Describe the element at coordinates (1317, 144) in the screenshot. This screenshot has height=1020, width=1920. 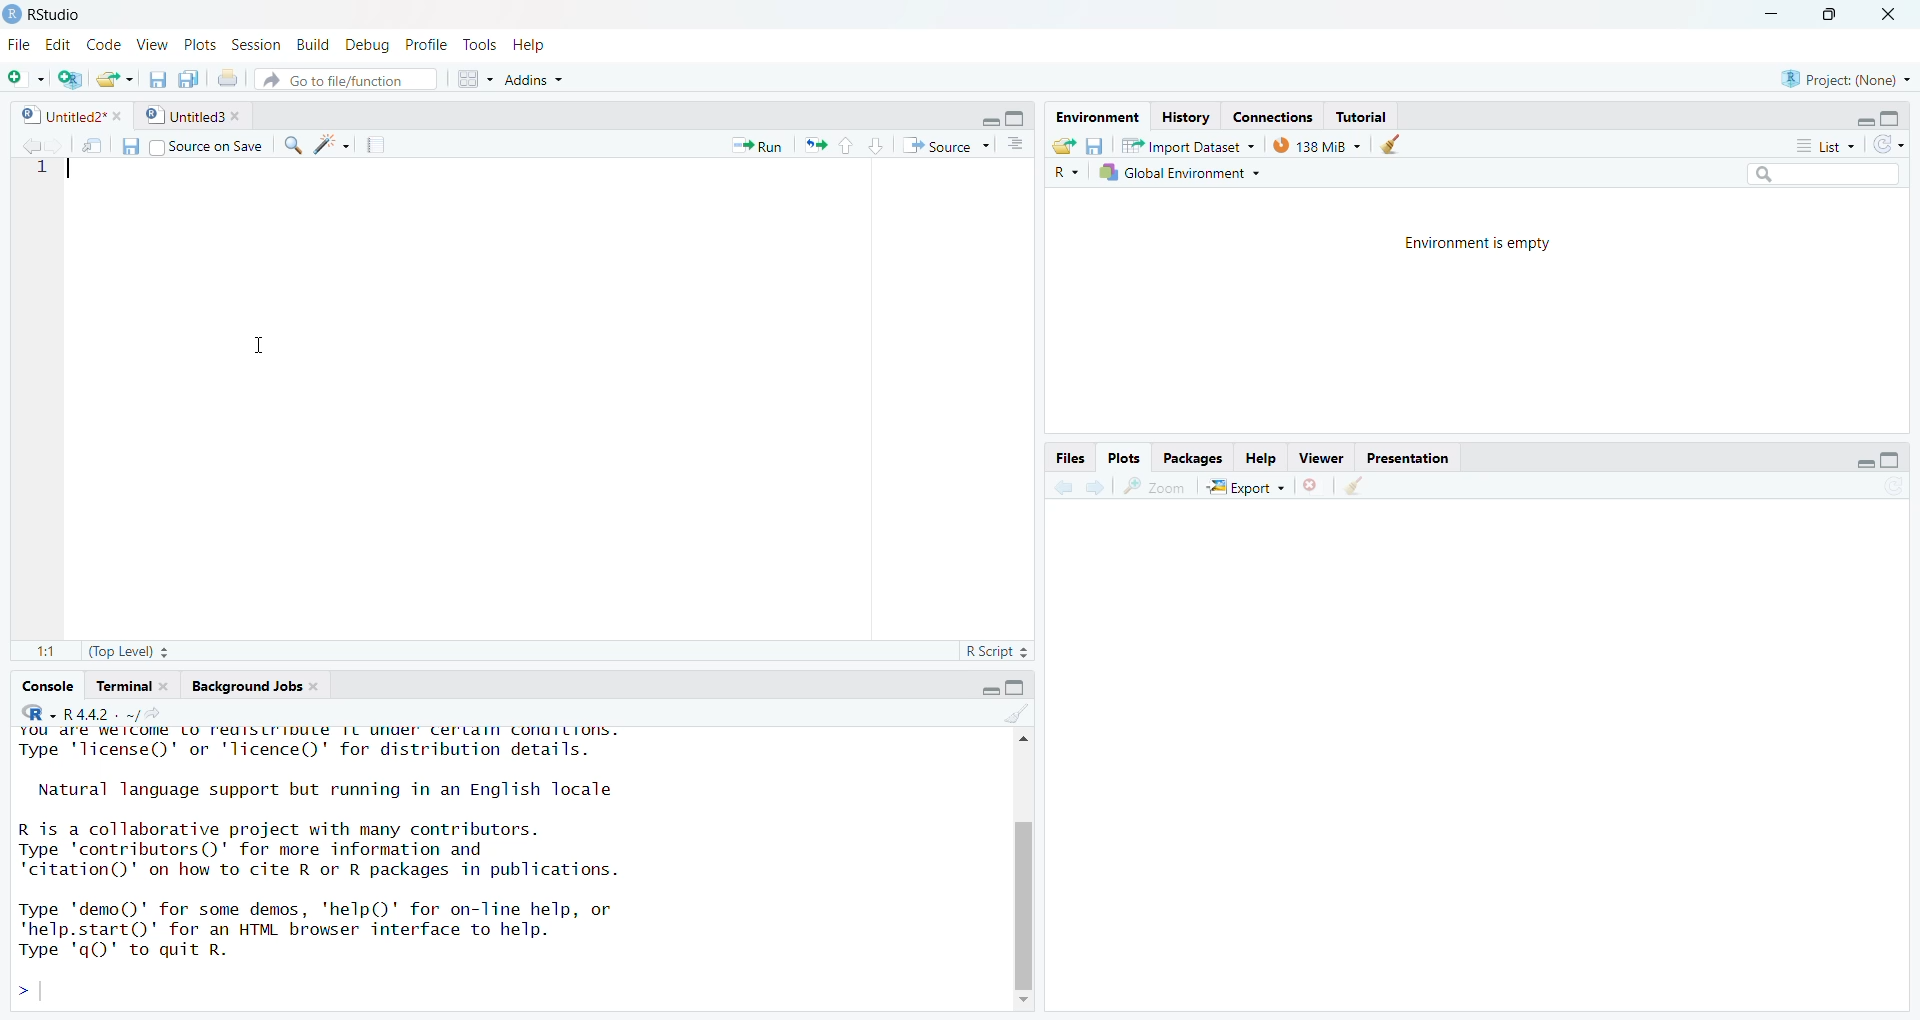
I see `138 MB` at that location.